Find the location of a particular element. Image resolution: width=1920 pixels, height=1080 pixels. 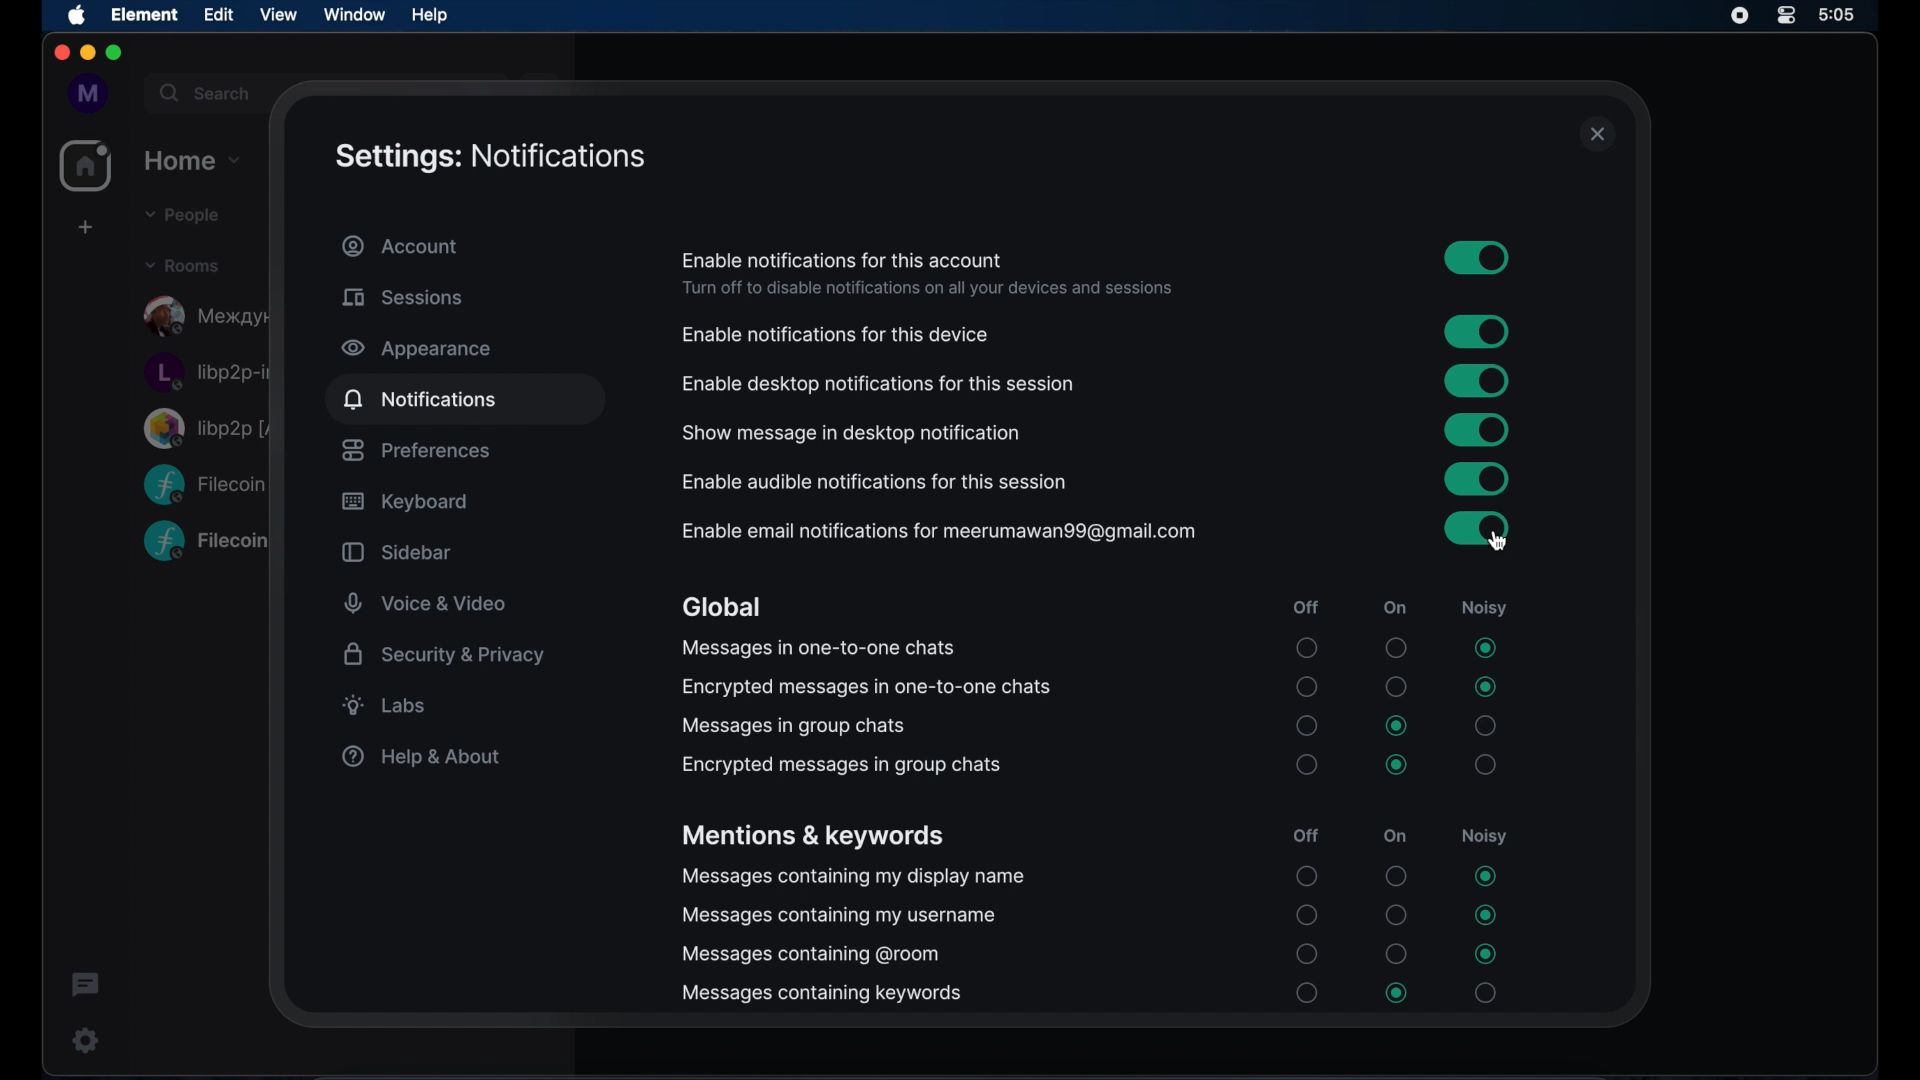

radio button is located at coordinates (1308, 954).